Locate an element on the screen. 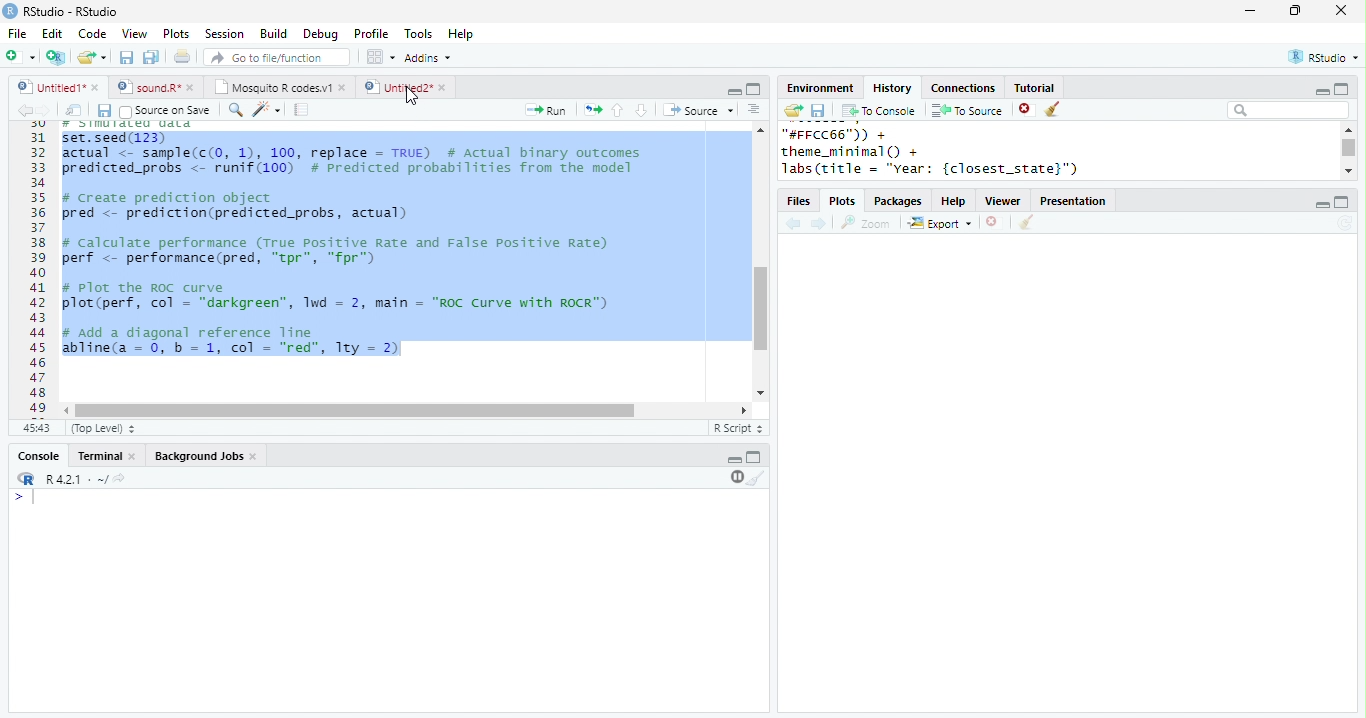 The width and height of the screenshot is (1366, 718). minimize is located at coordinates (1321, 205).